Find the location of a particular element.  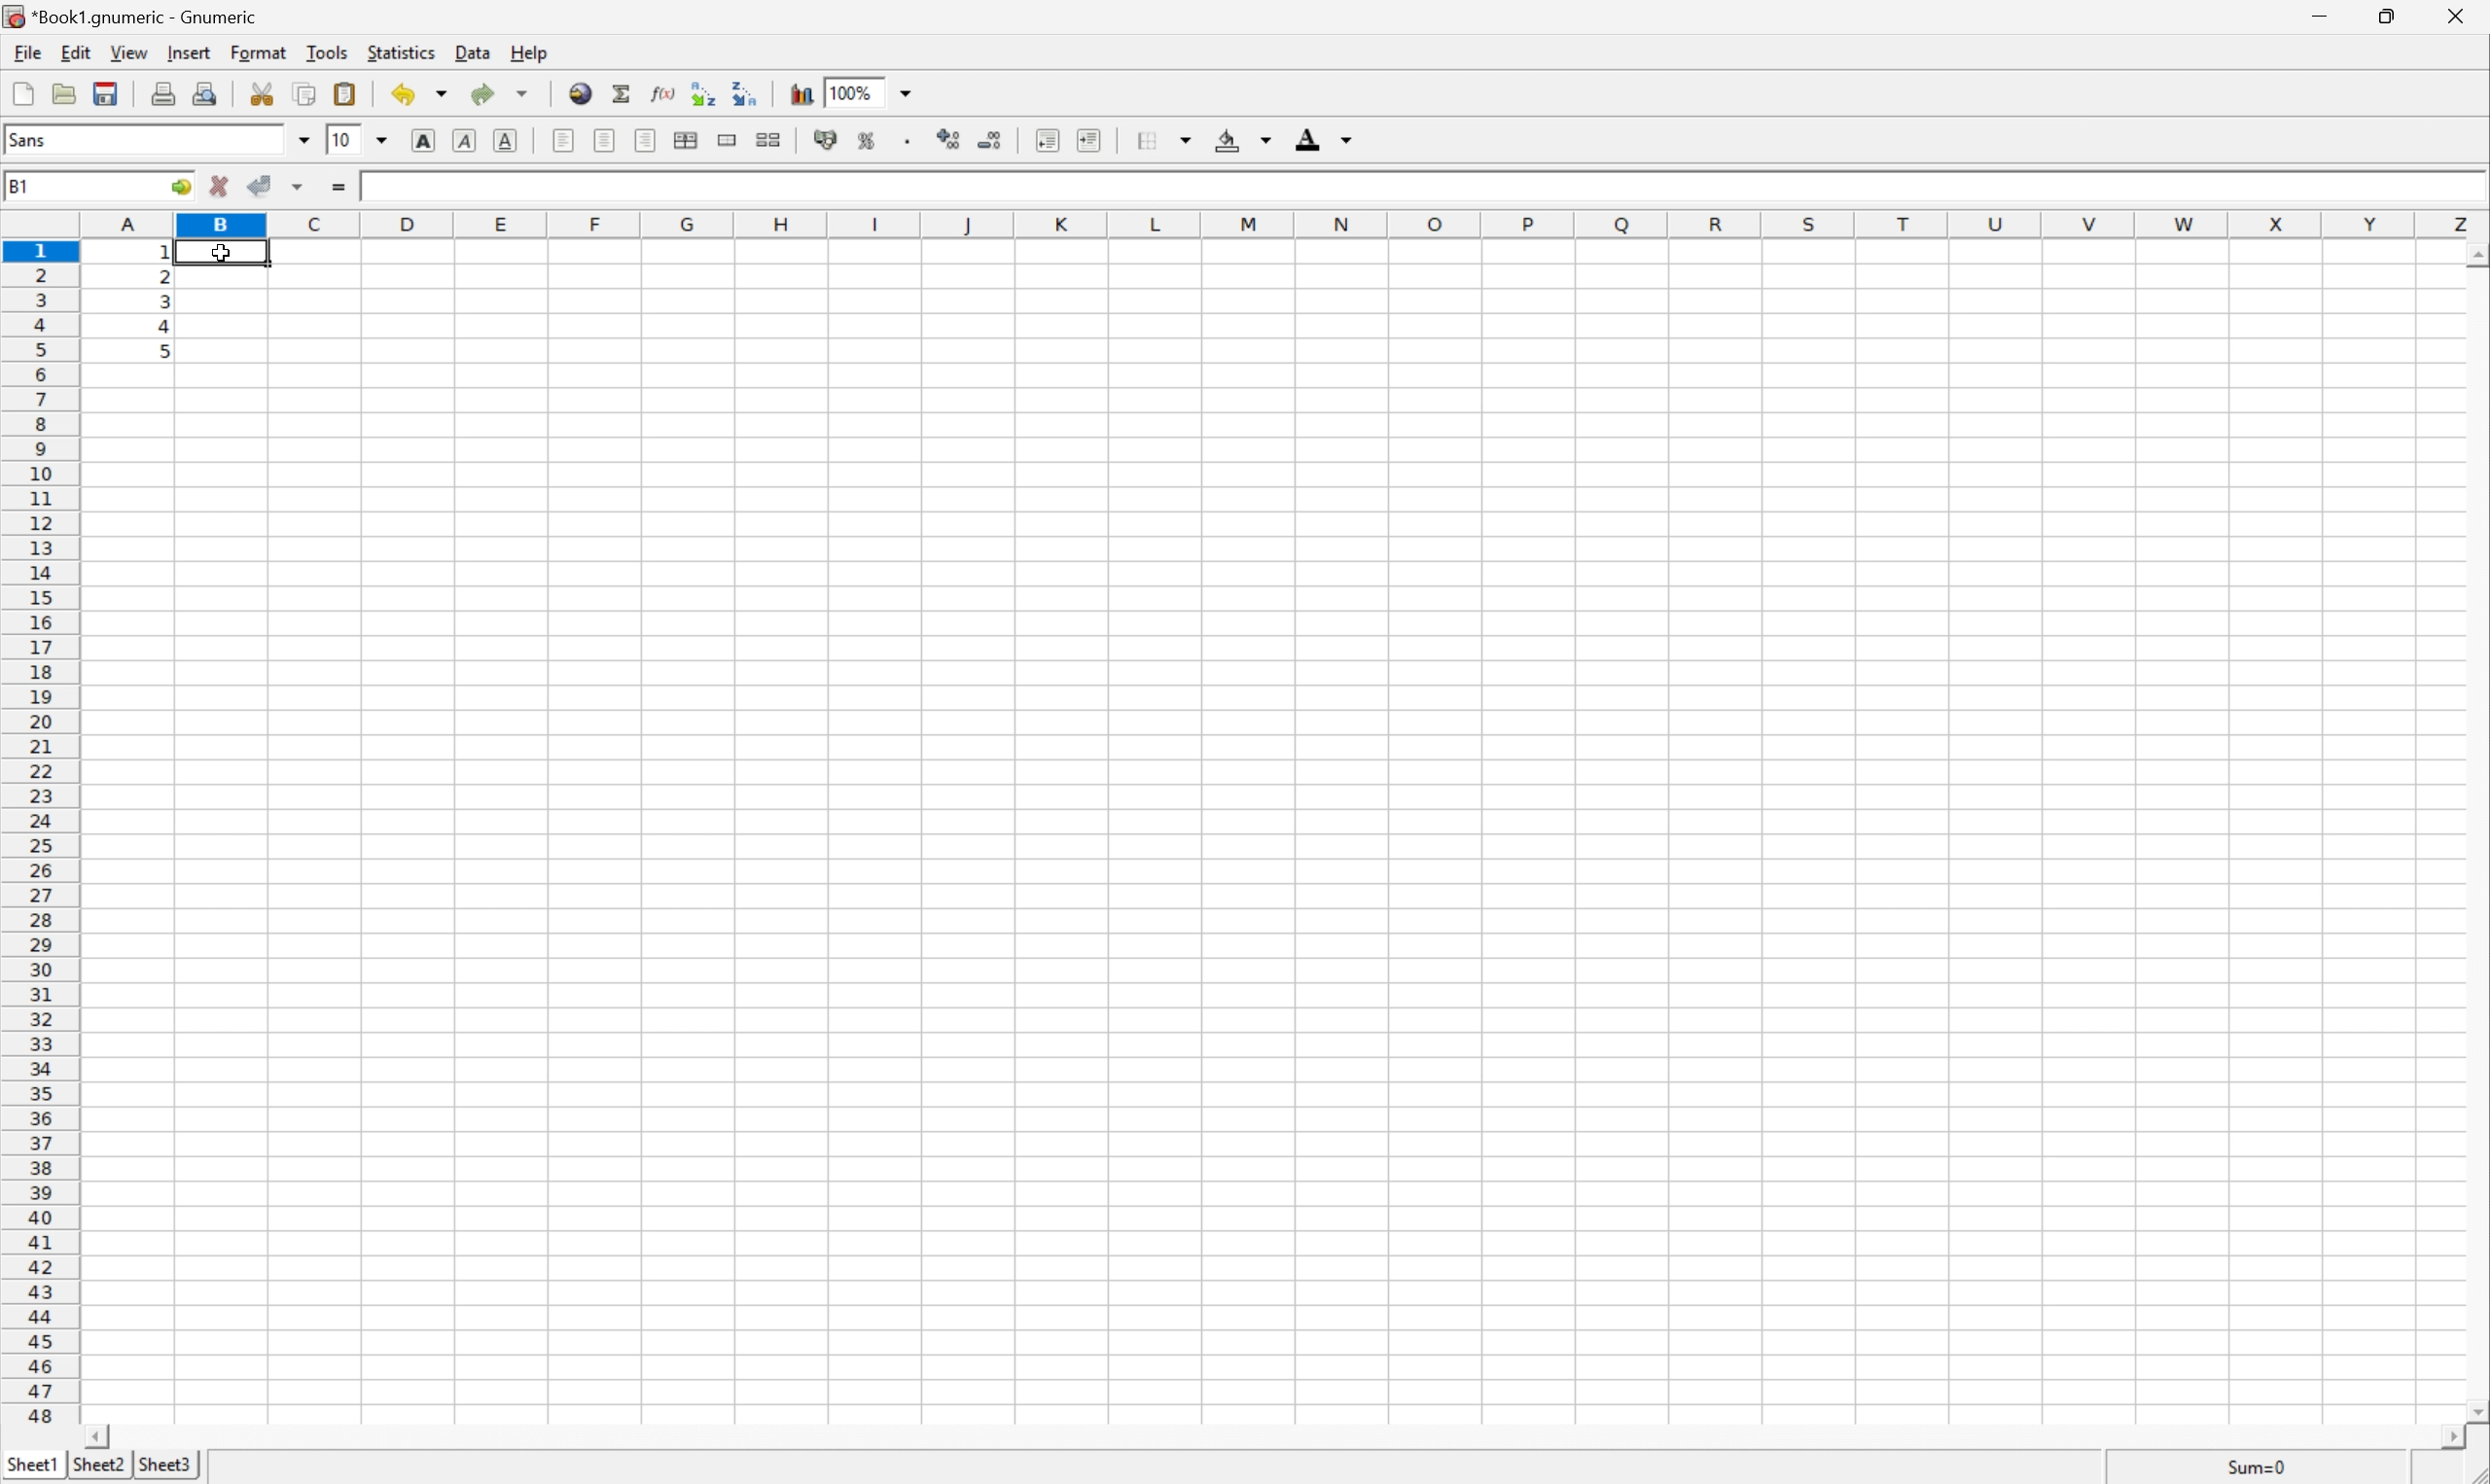

Borders is located at coordinates (1160, 138).